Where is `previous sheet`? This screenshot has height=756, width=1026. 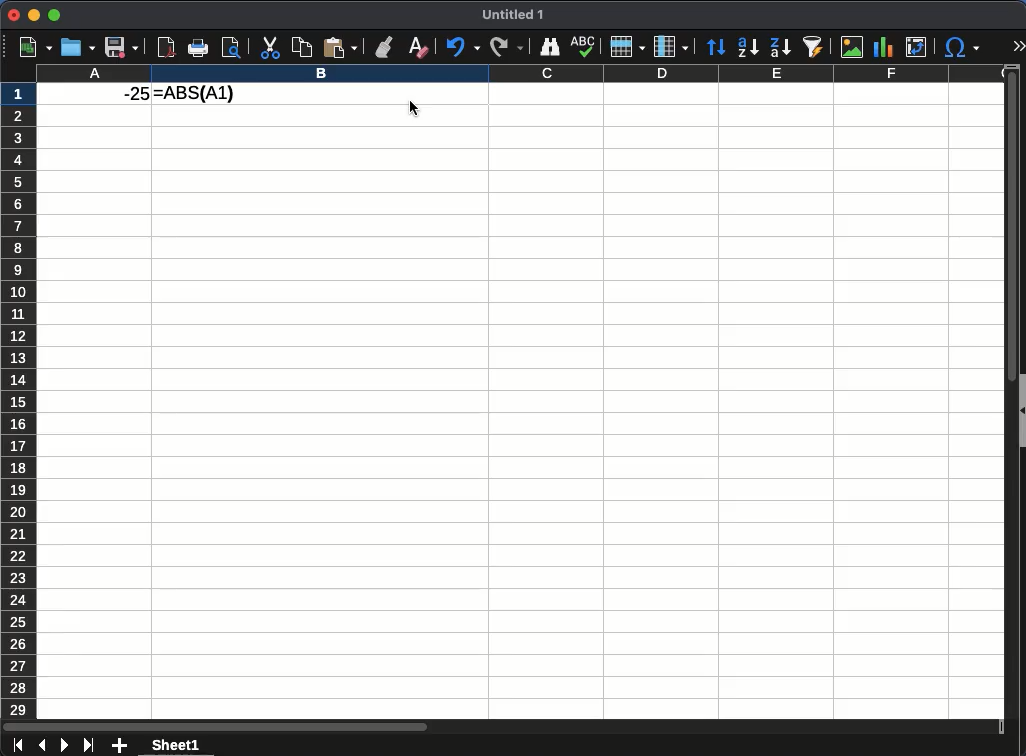
previous sheet is located at coordinates (44, 746).